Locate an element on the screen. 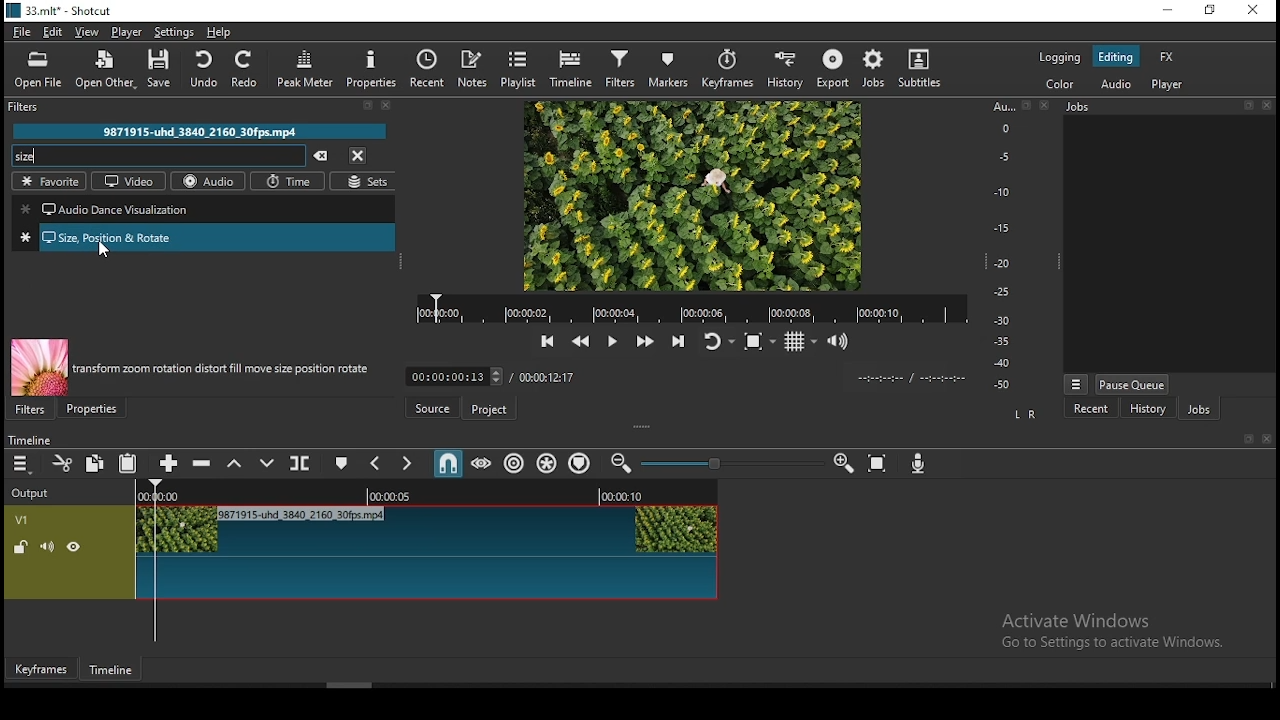 The width and height of the screenshot is (1280, 720). play quickly forwards is located at coordinates (646, 340).